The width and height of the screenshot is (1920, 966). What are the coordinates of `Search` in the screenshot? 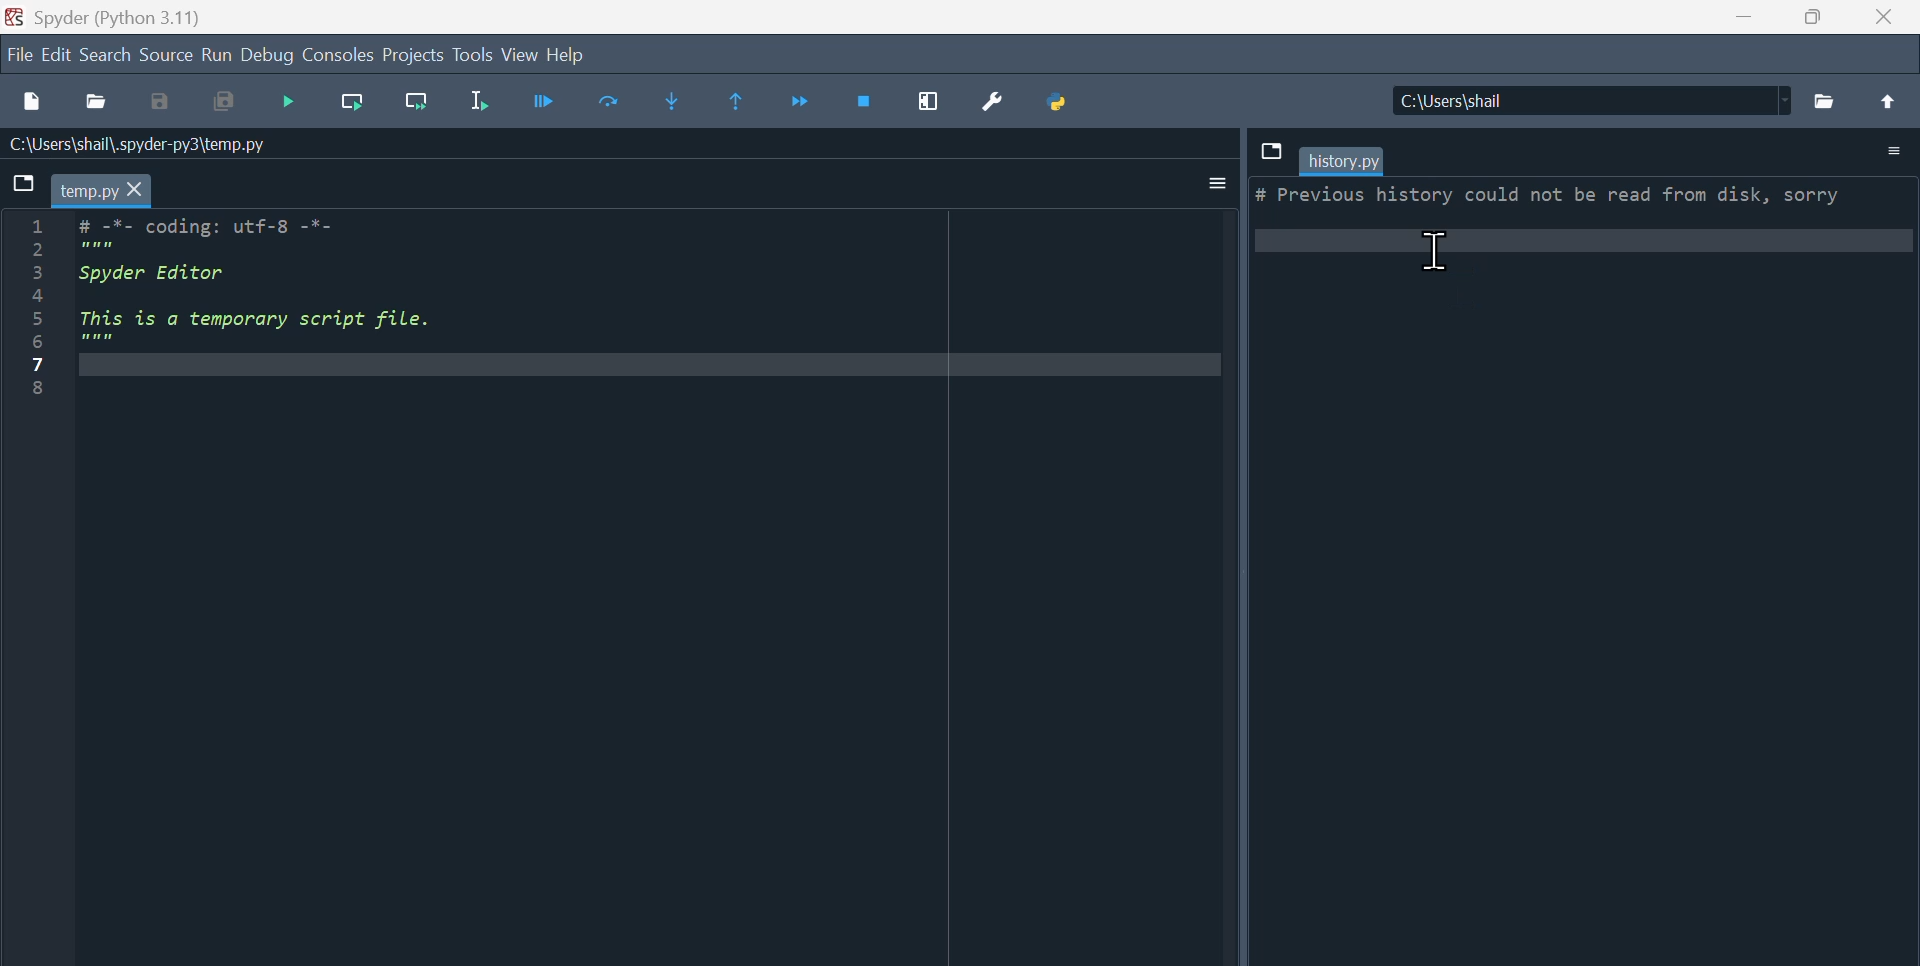 It's located at (103, 54).